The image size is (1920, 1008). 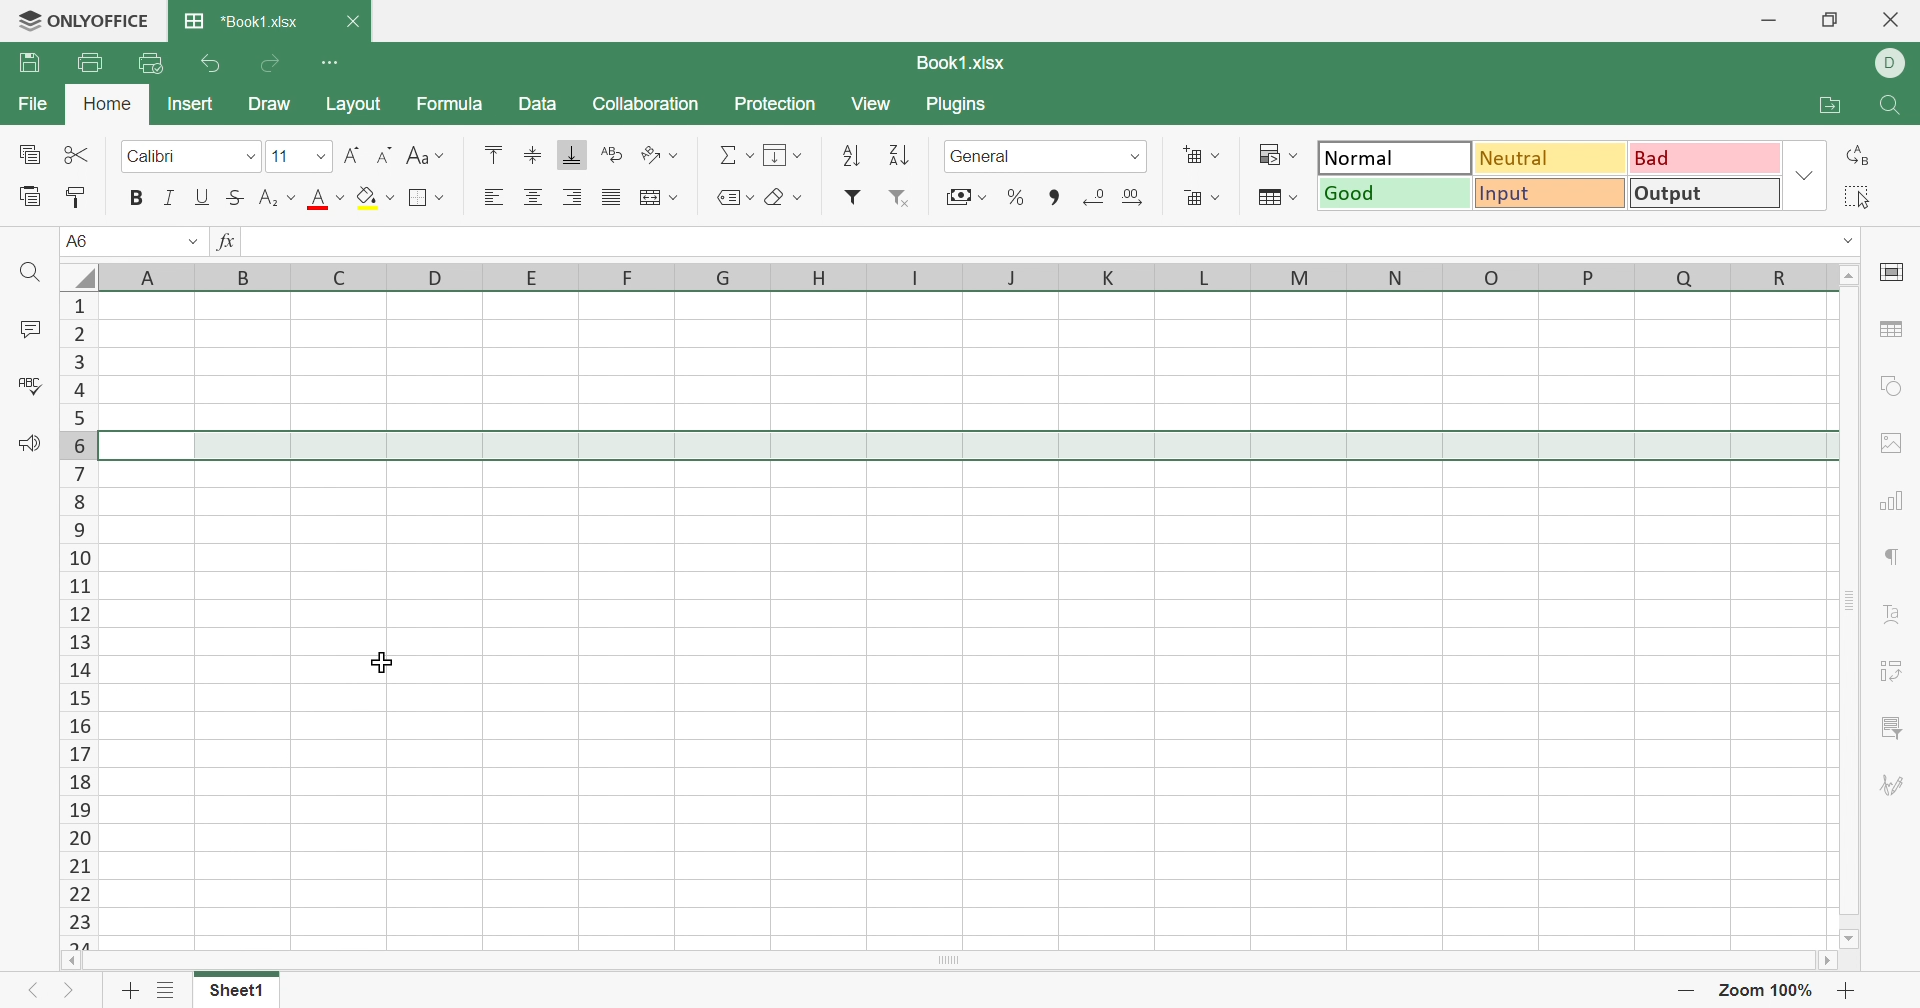 What do you see at coordinates (81, 157) in the screenshot?
I see `Cut` at bounding box center [81, 157].